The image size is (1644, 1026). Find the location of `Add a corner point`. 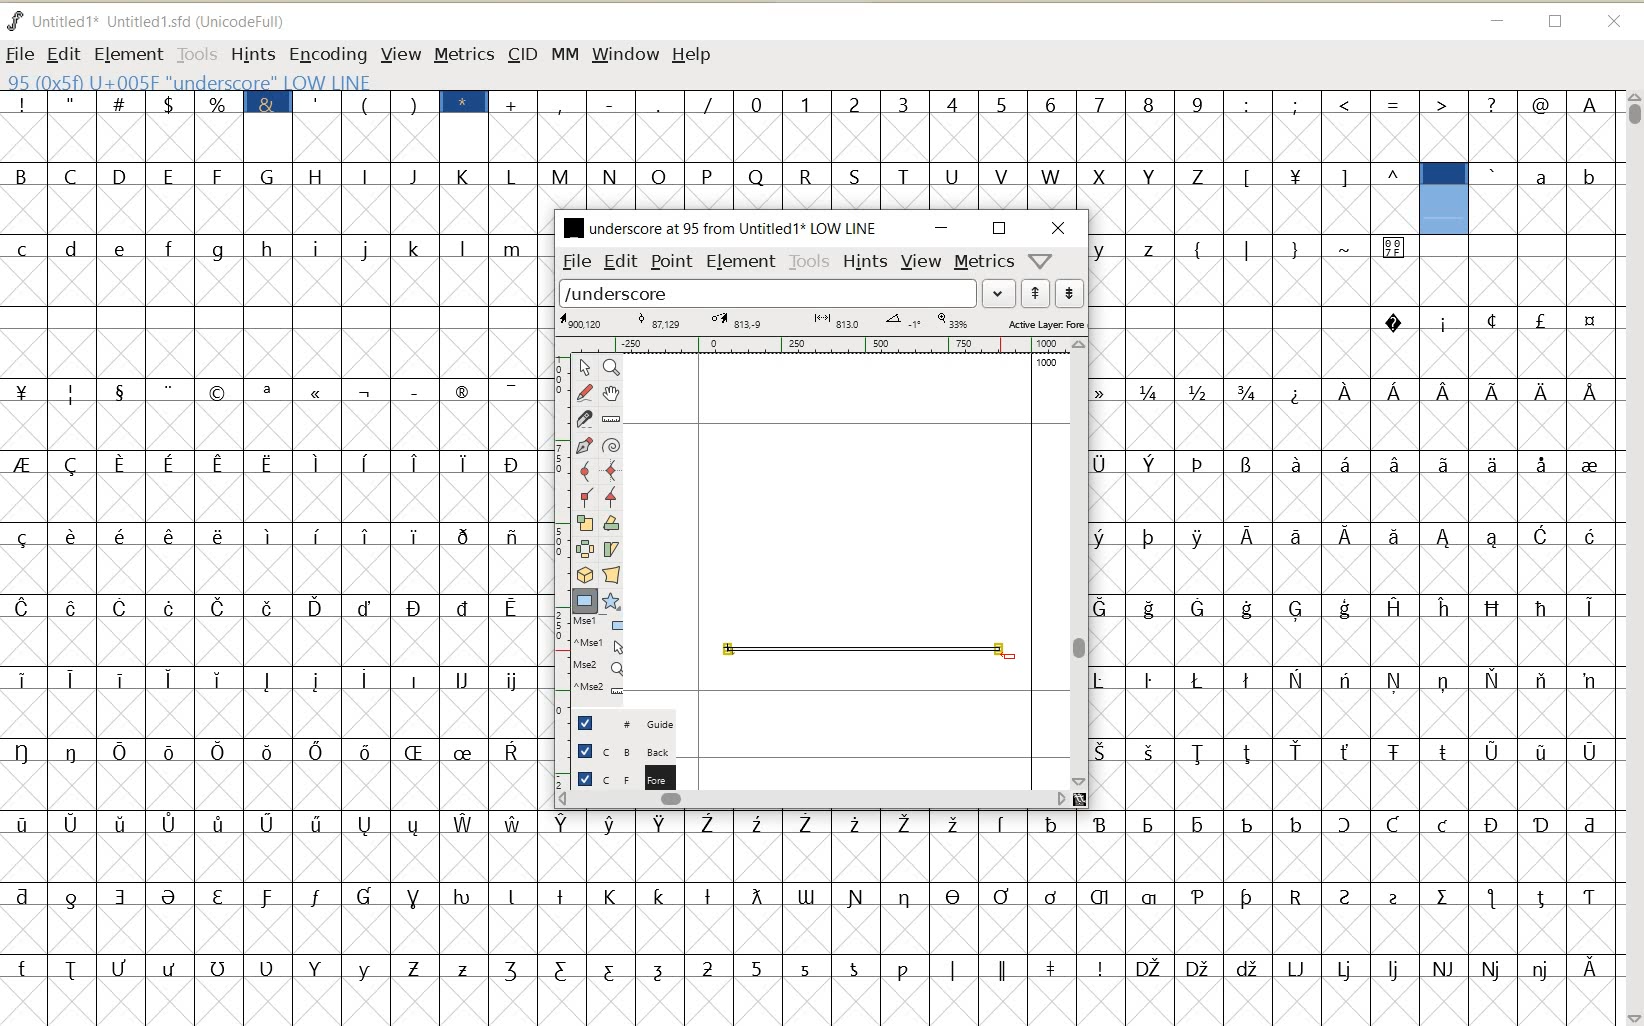

Add a corner point is located at coordinates (612, 497).